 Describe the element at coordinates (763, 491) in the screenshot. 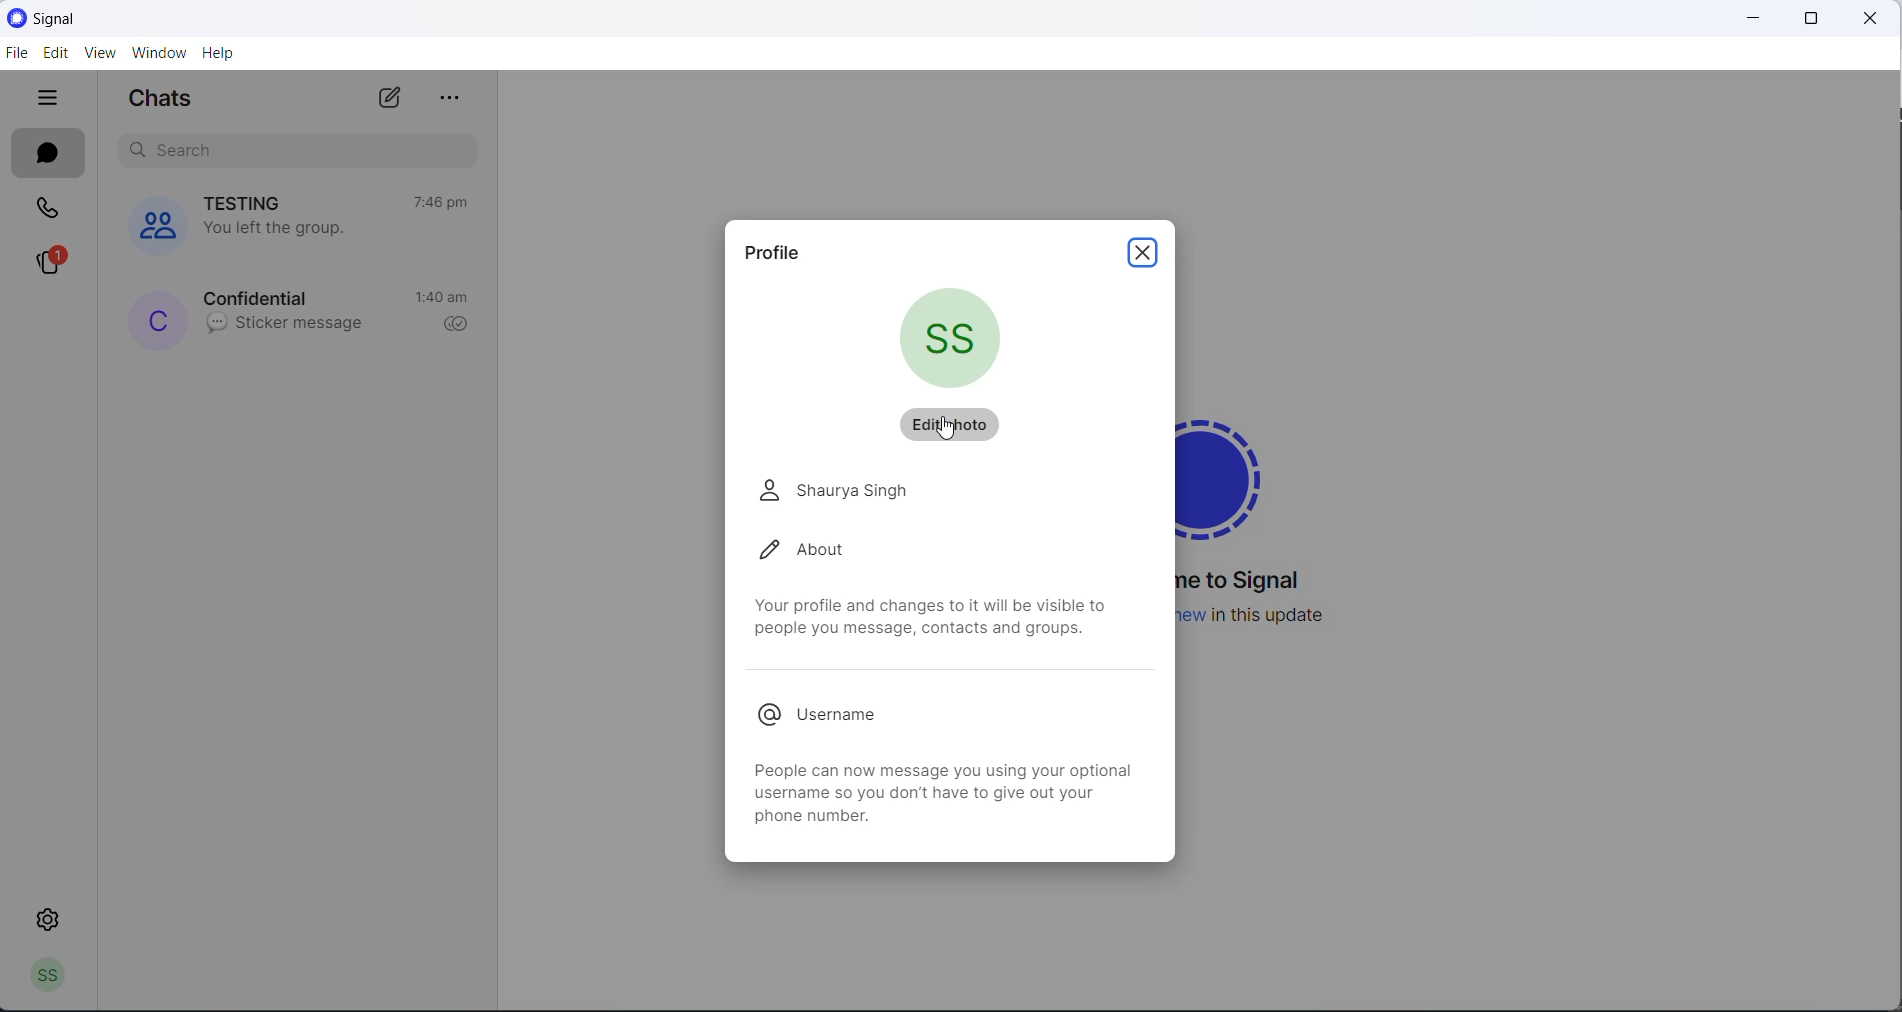

I see `person logo` at that location.